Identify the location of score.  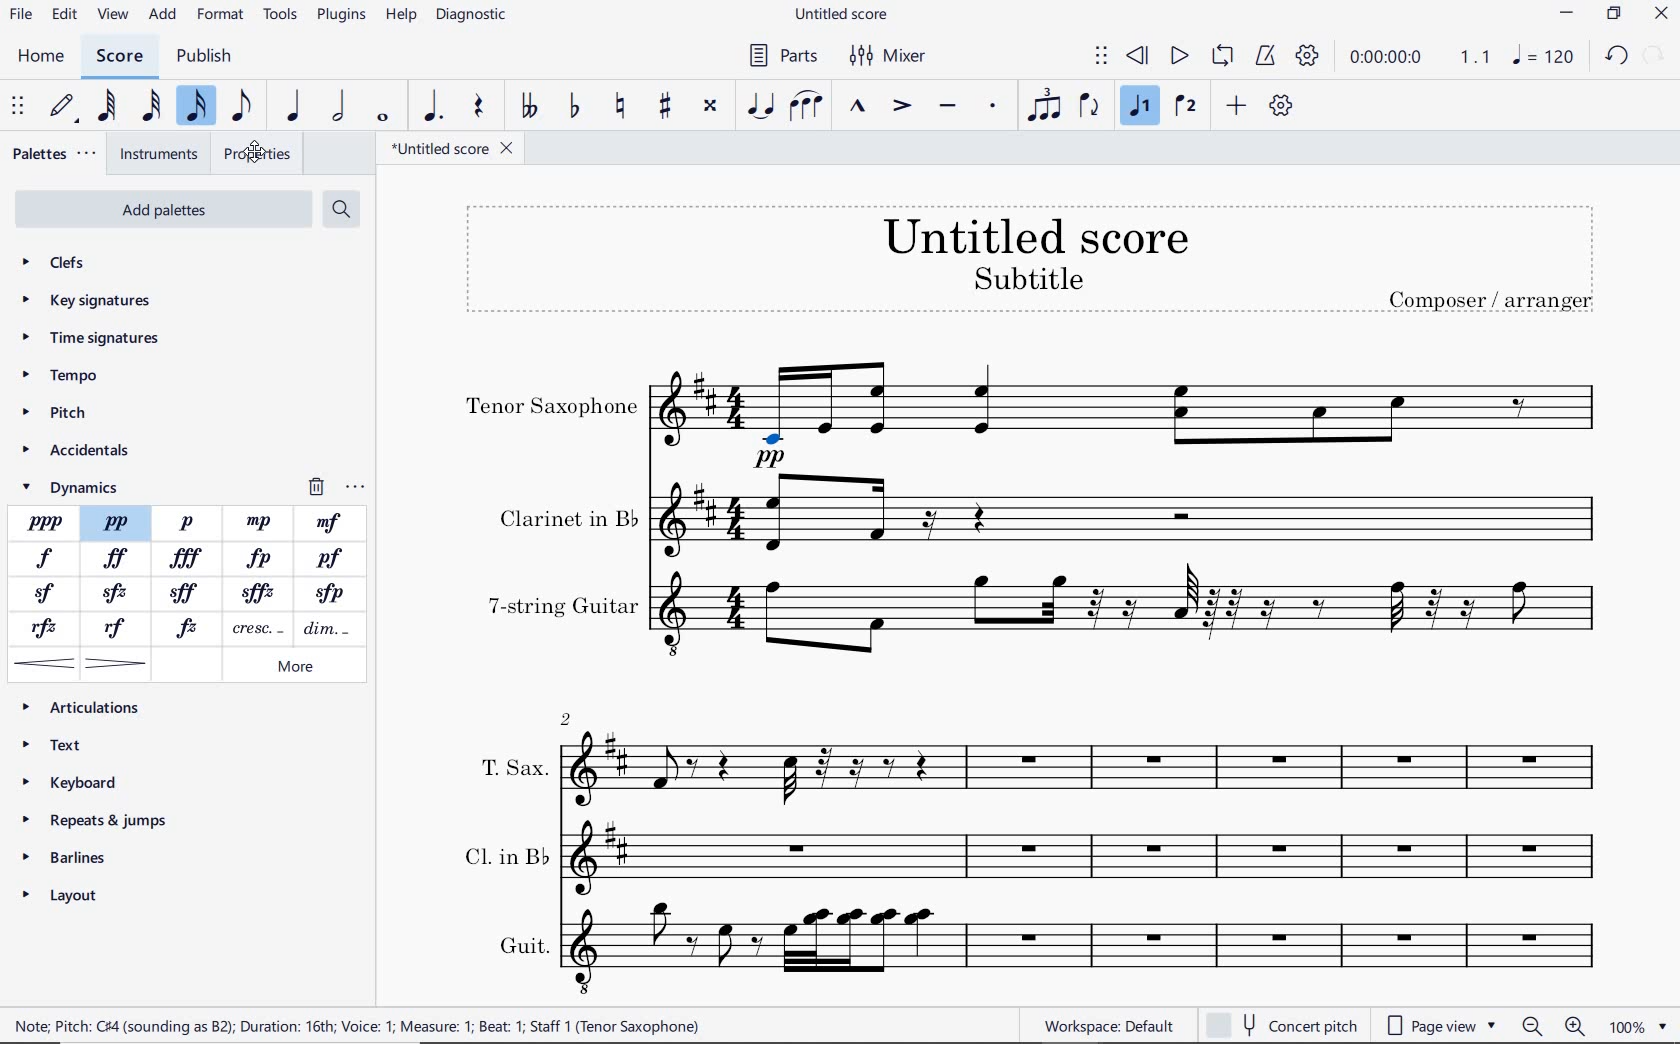
(119, 58).